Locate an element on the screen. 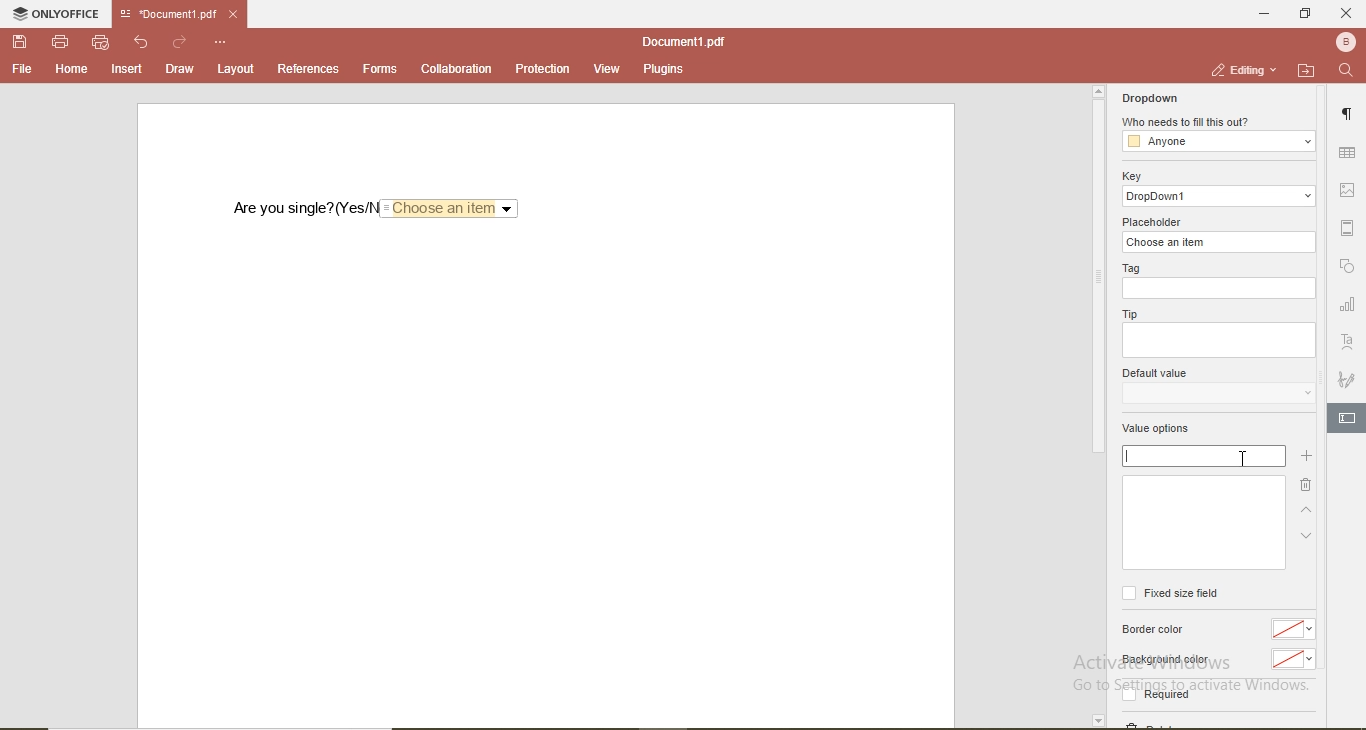 The height and width of the screenshot is (730, 1366). protection is located at coordinates (544, 68).